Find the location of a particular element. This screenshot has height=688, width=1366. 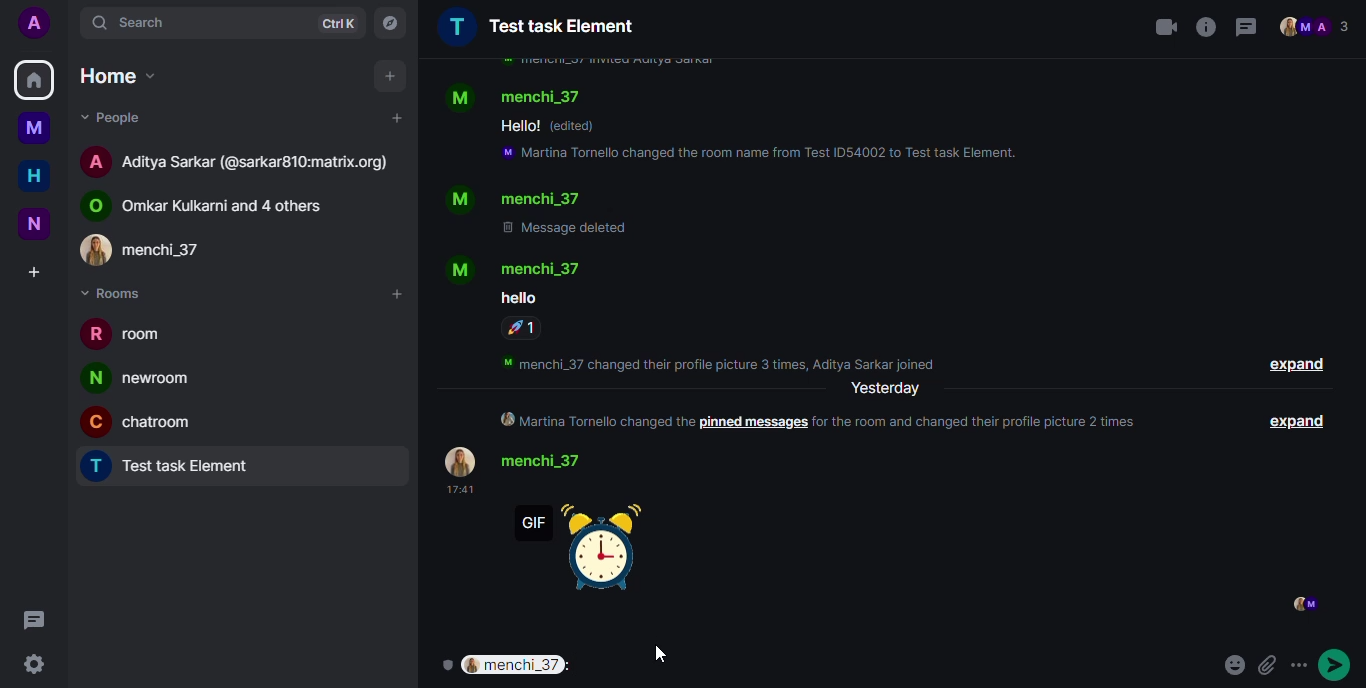

hello is located at coordinates (519, 126).